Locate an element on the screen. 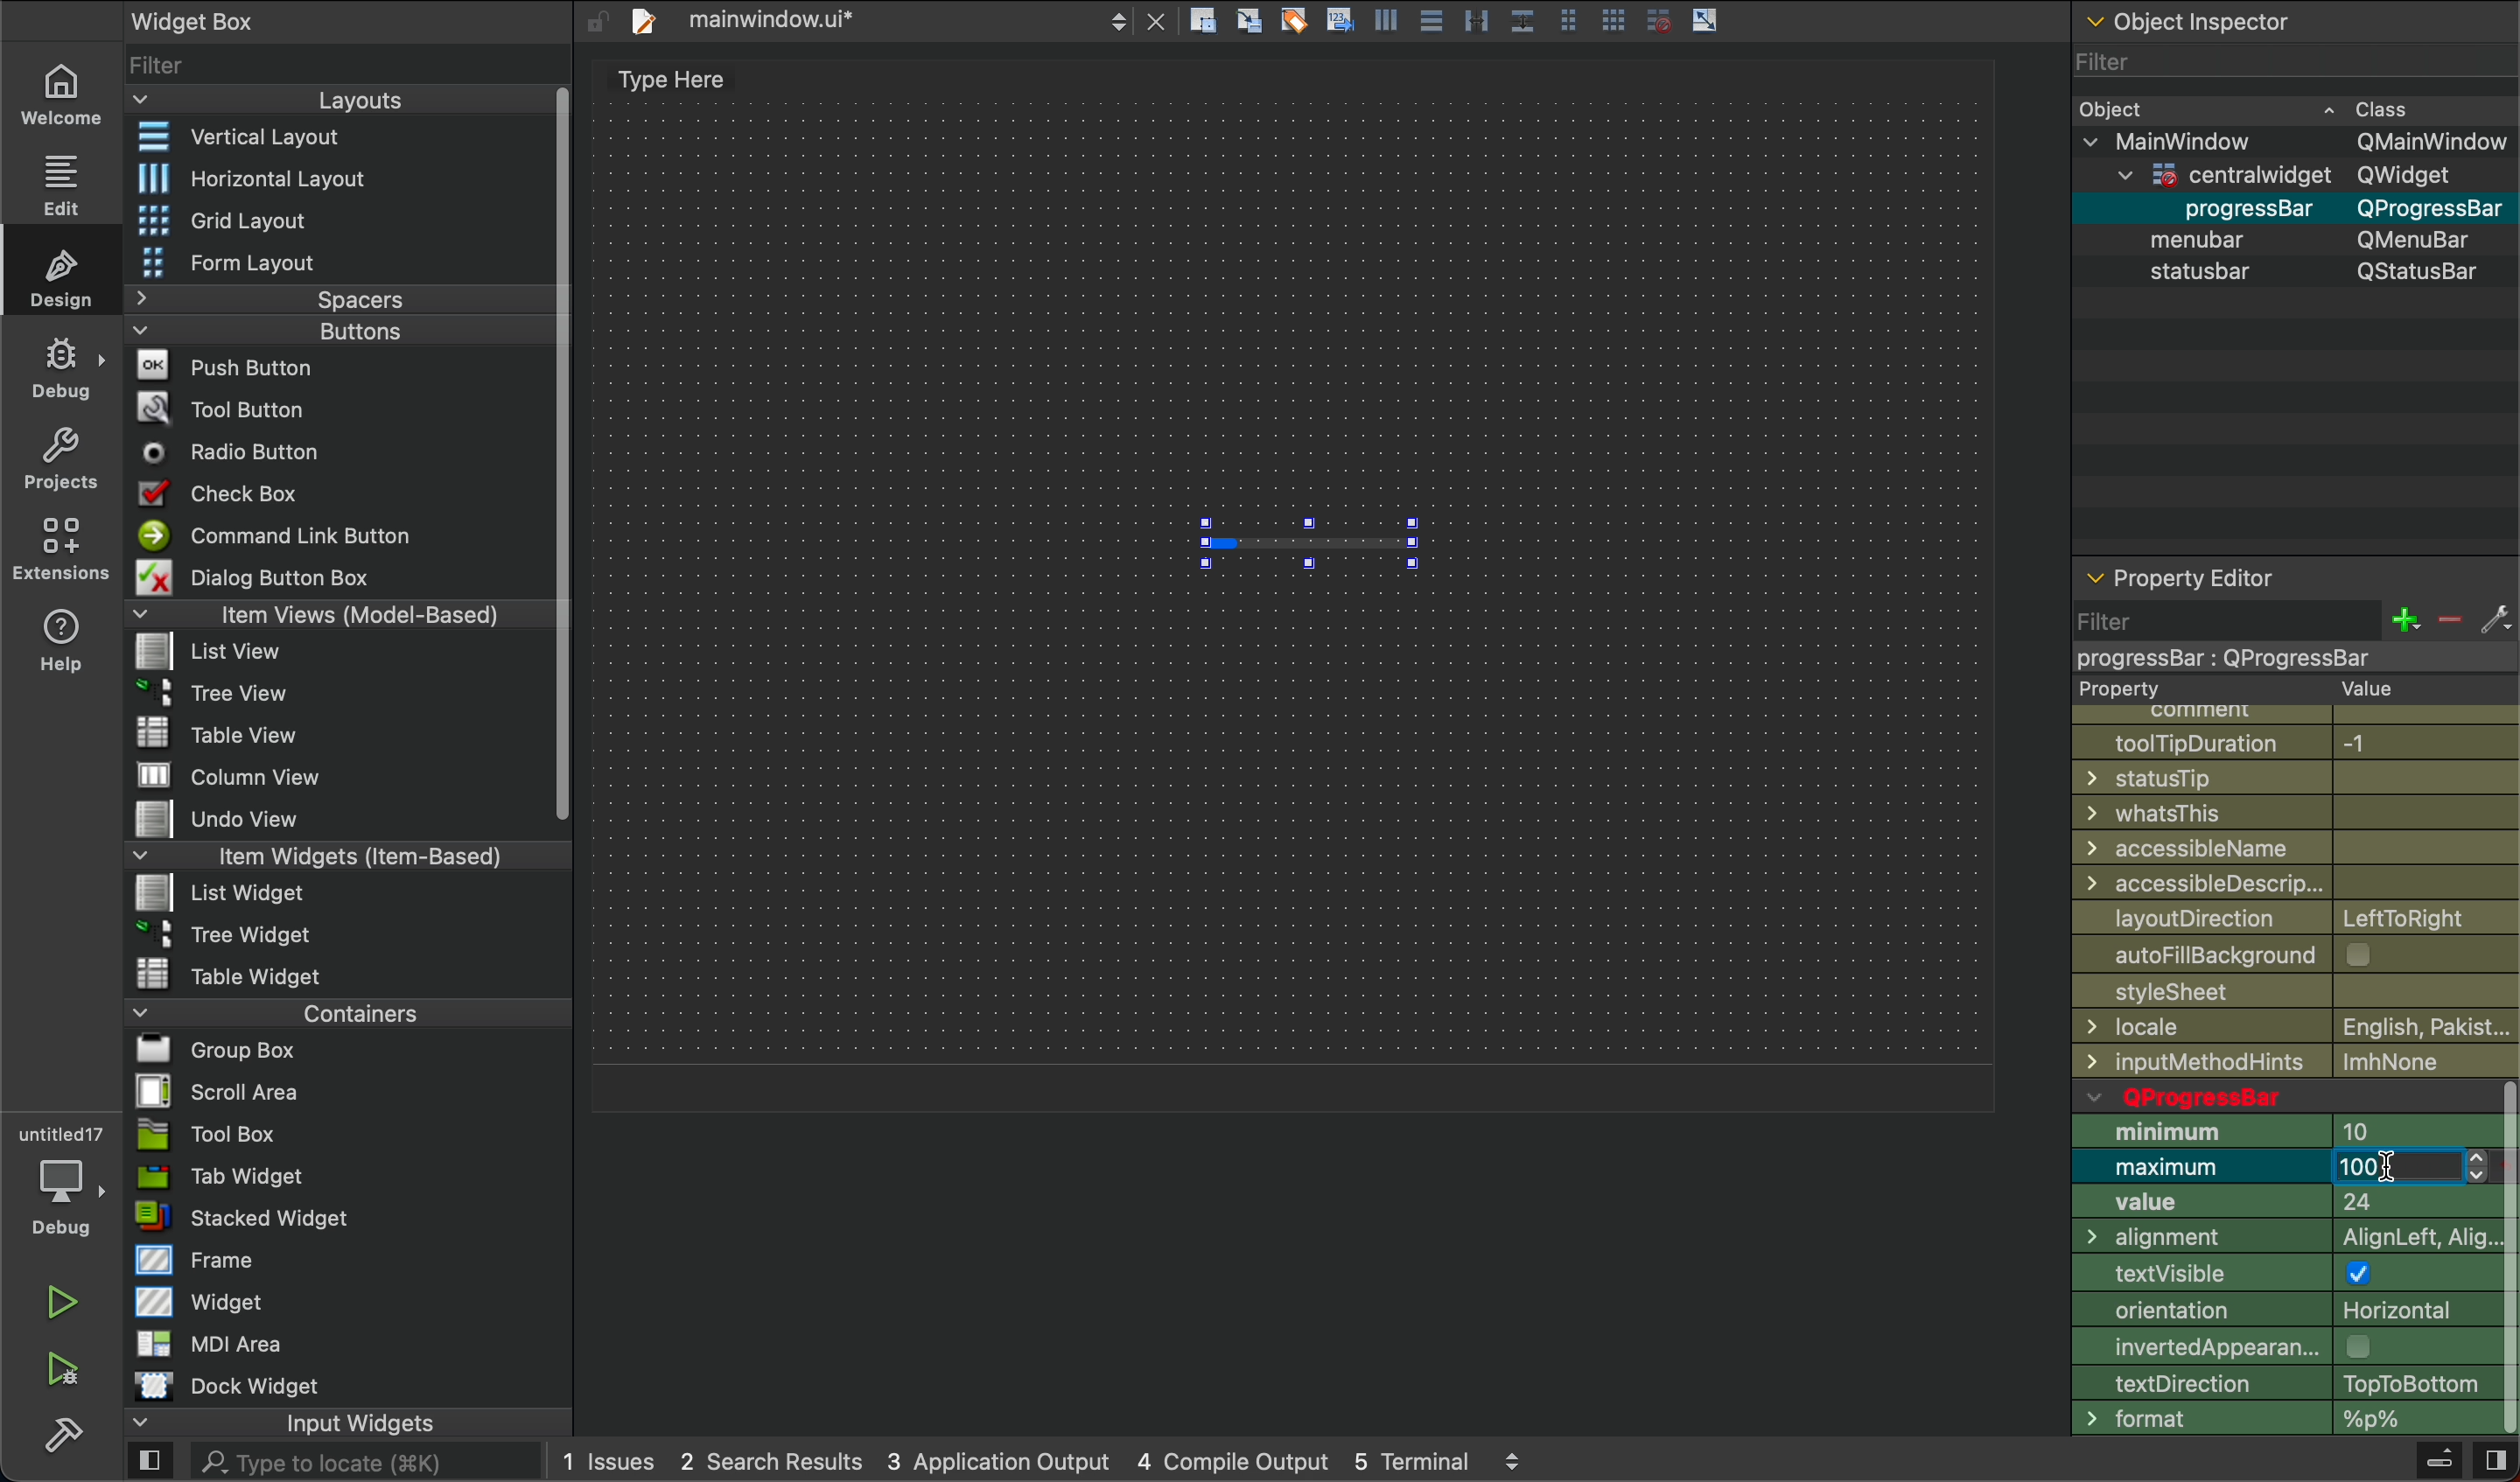 The image size is (2520, 1482). build is located at coordinates (63, 1431).